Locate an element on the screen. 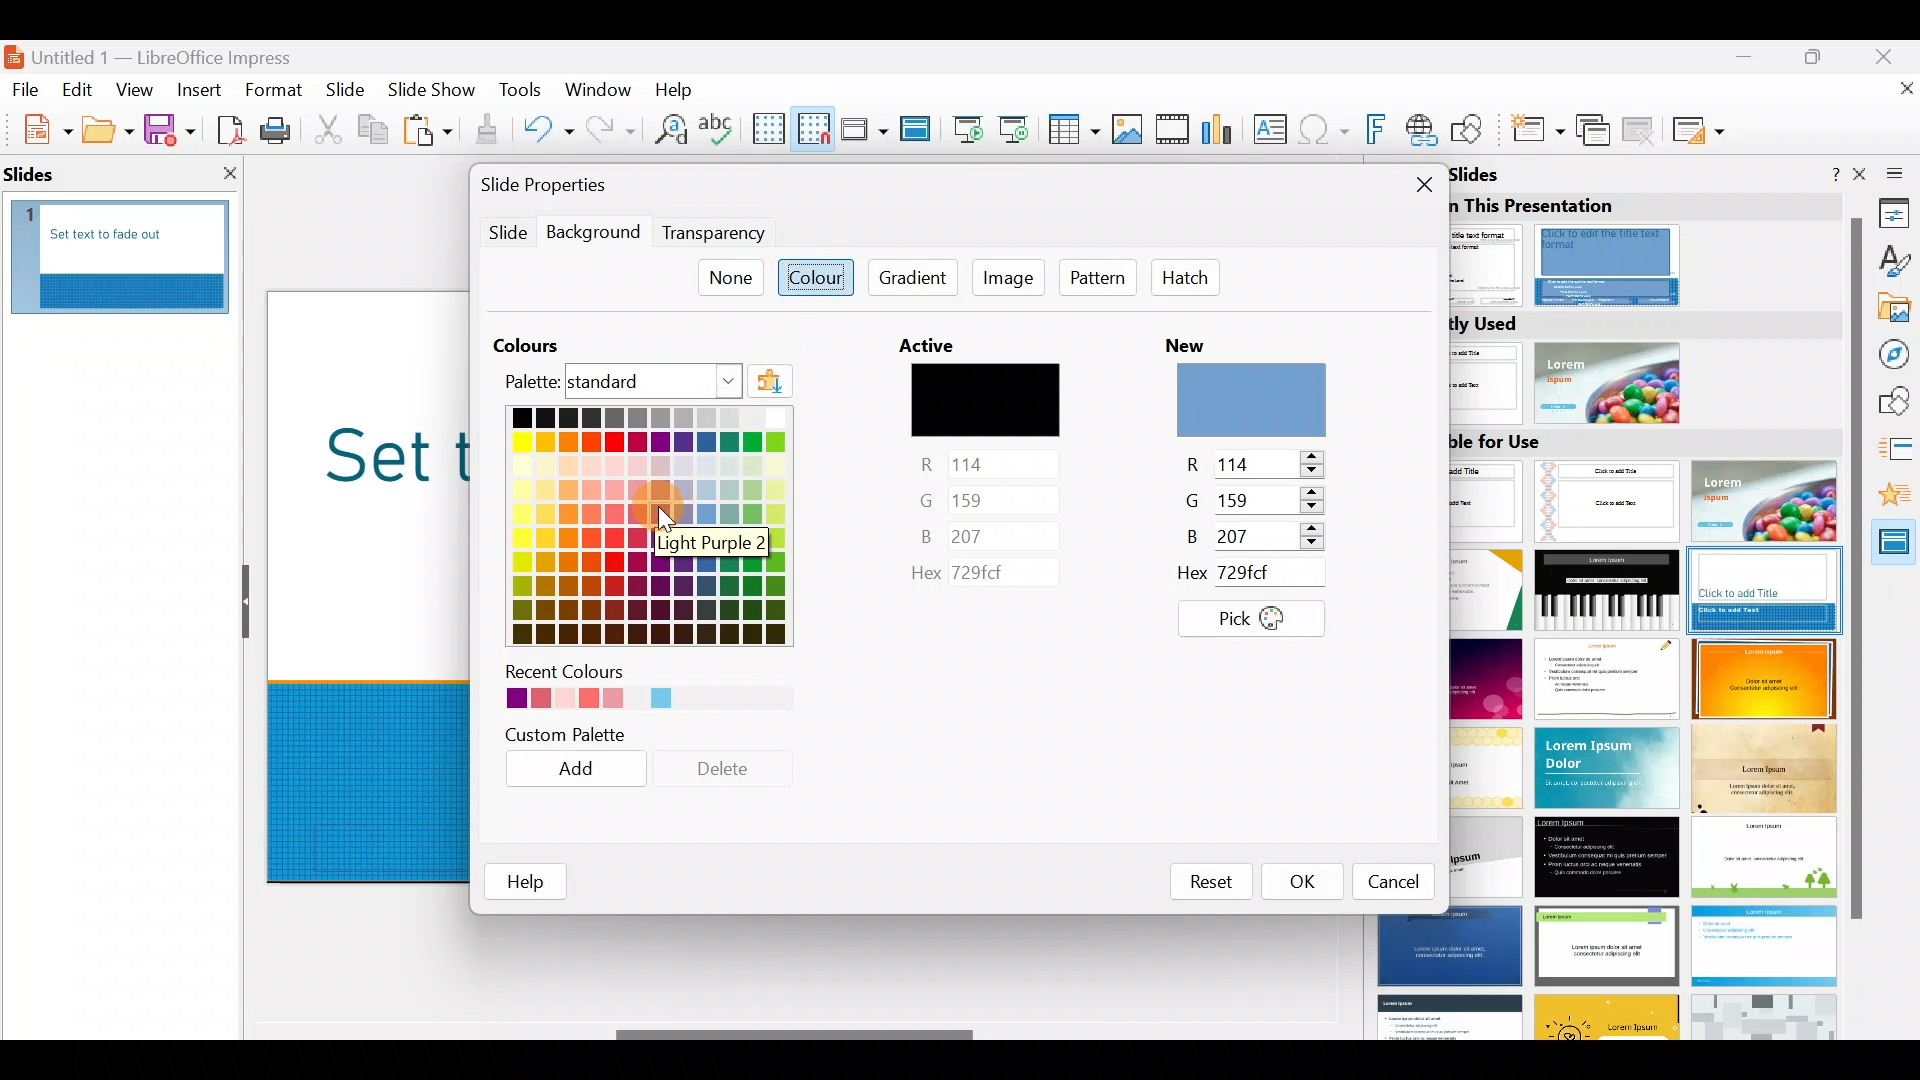 The image size is (1920, 1080). New is located at coordinates (37, 127).